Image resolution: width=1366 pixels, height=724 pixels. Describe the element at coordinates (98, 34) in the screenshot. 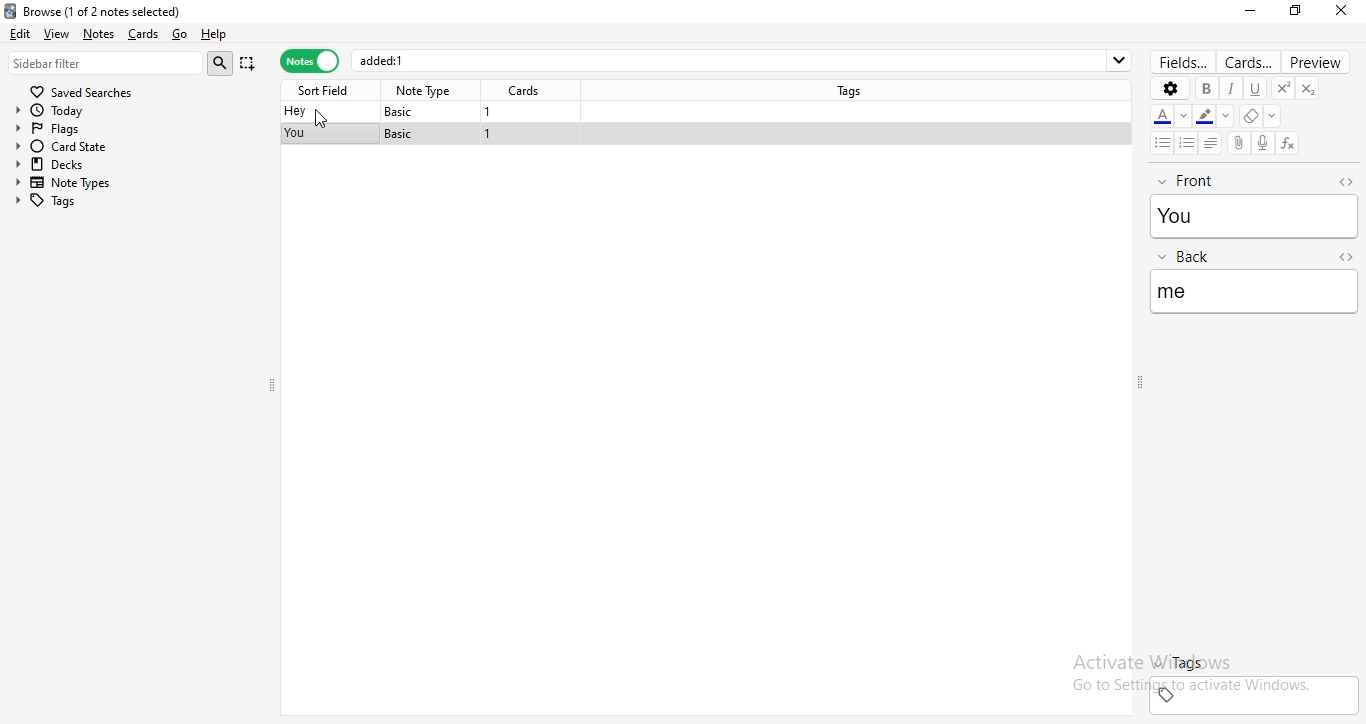

I see `notes` at that location.